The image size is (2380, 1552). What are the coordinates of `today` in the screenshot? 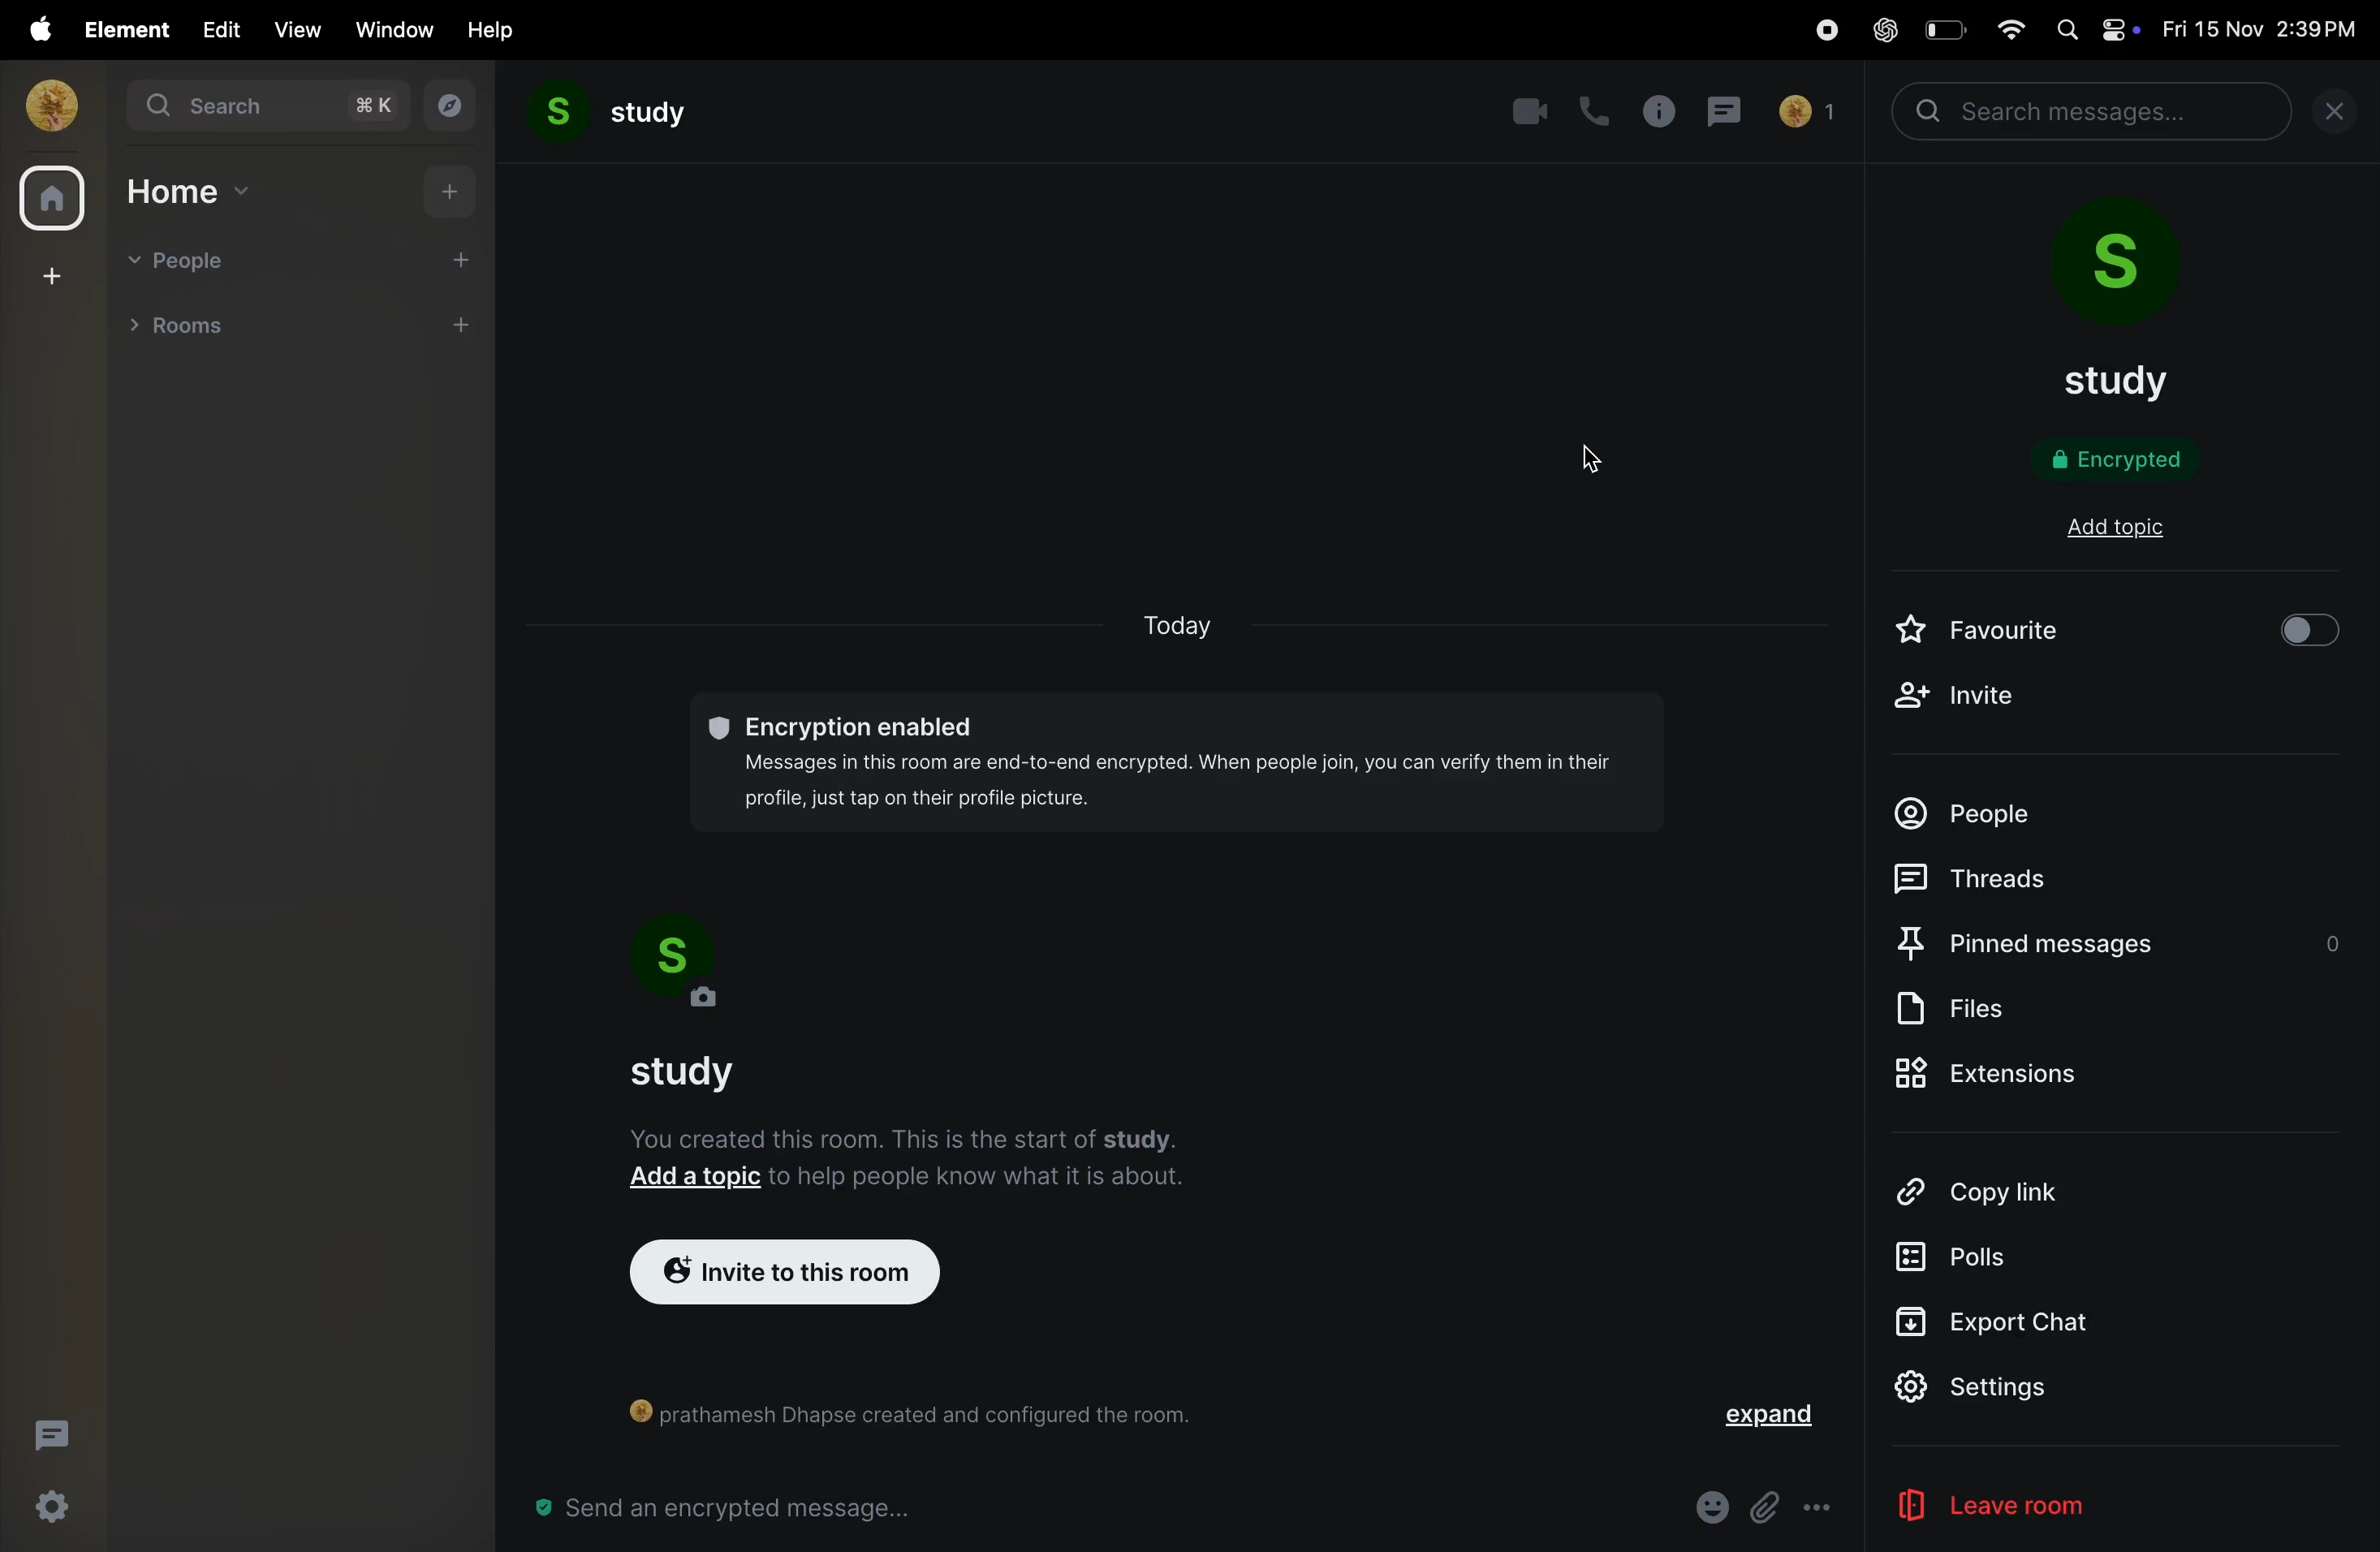 It's located at (1199, 625).